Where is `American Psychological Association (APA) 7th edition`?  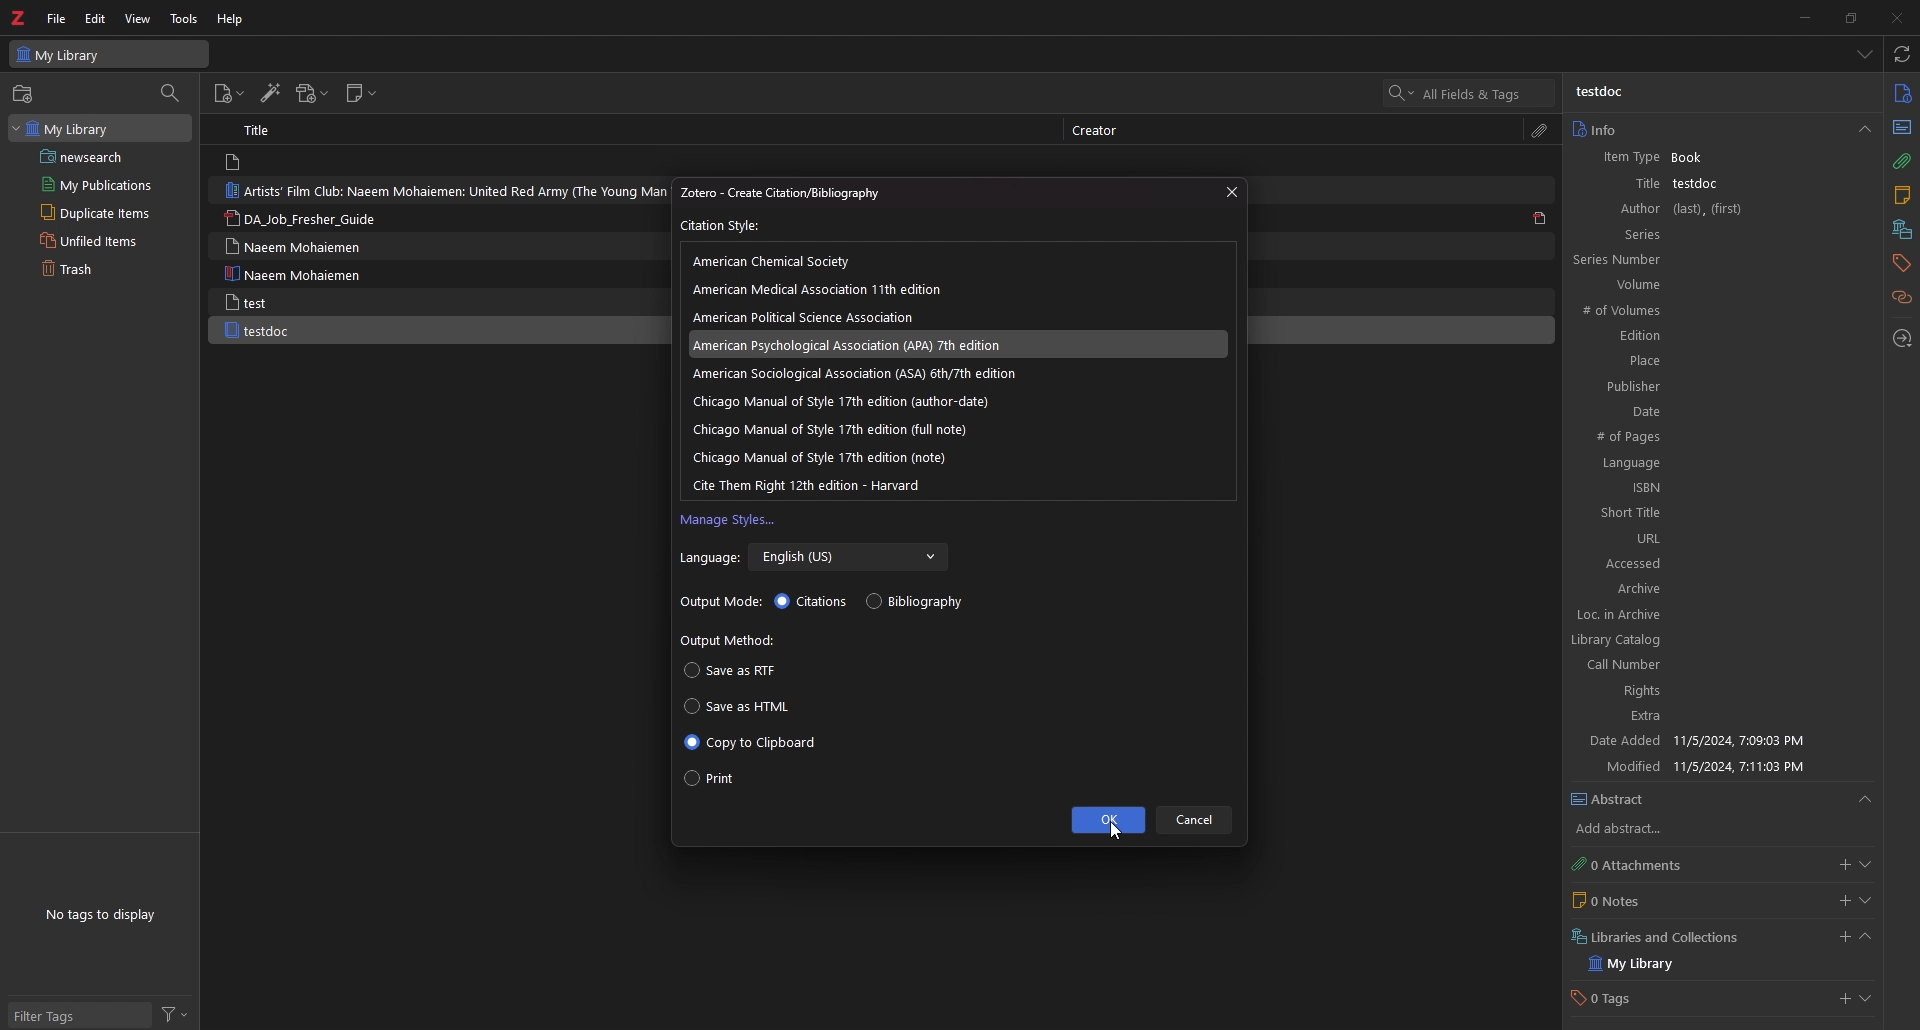 American Psychological Association (APA) 7th edition is located at coordinates (863, 344).